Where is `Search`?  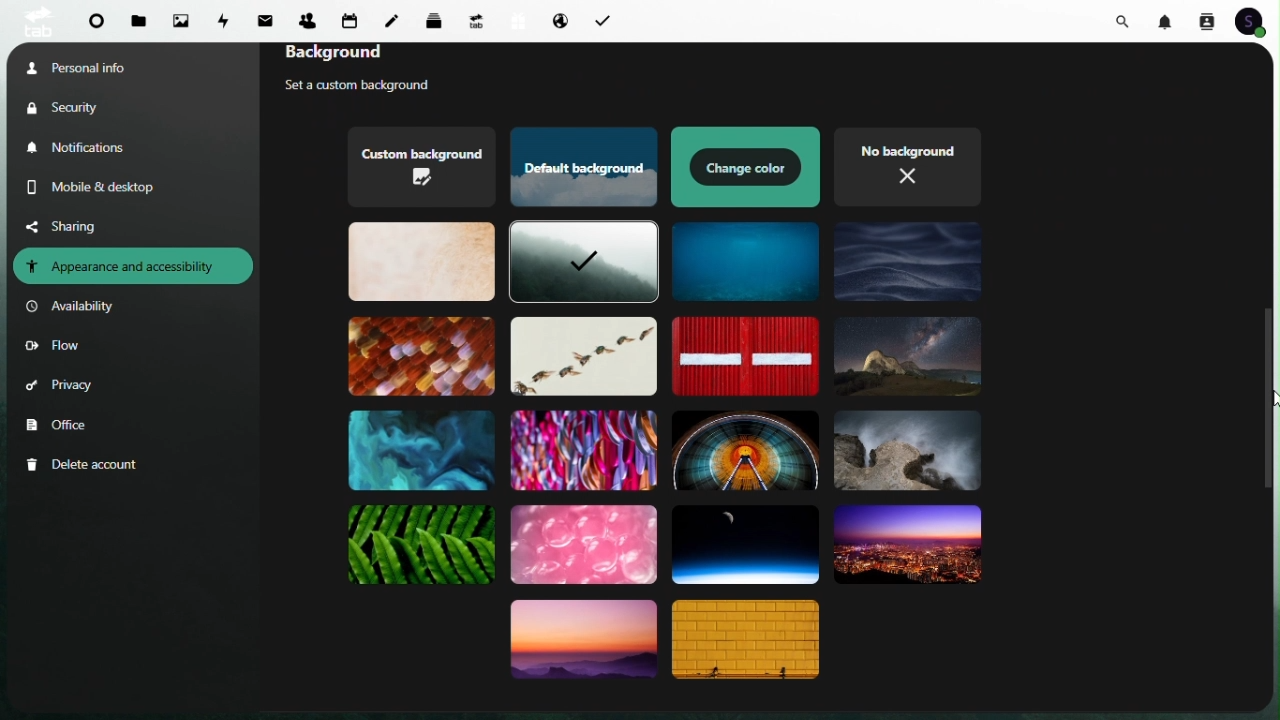
Search is located at coordinates (1126, 19).